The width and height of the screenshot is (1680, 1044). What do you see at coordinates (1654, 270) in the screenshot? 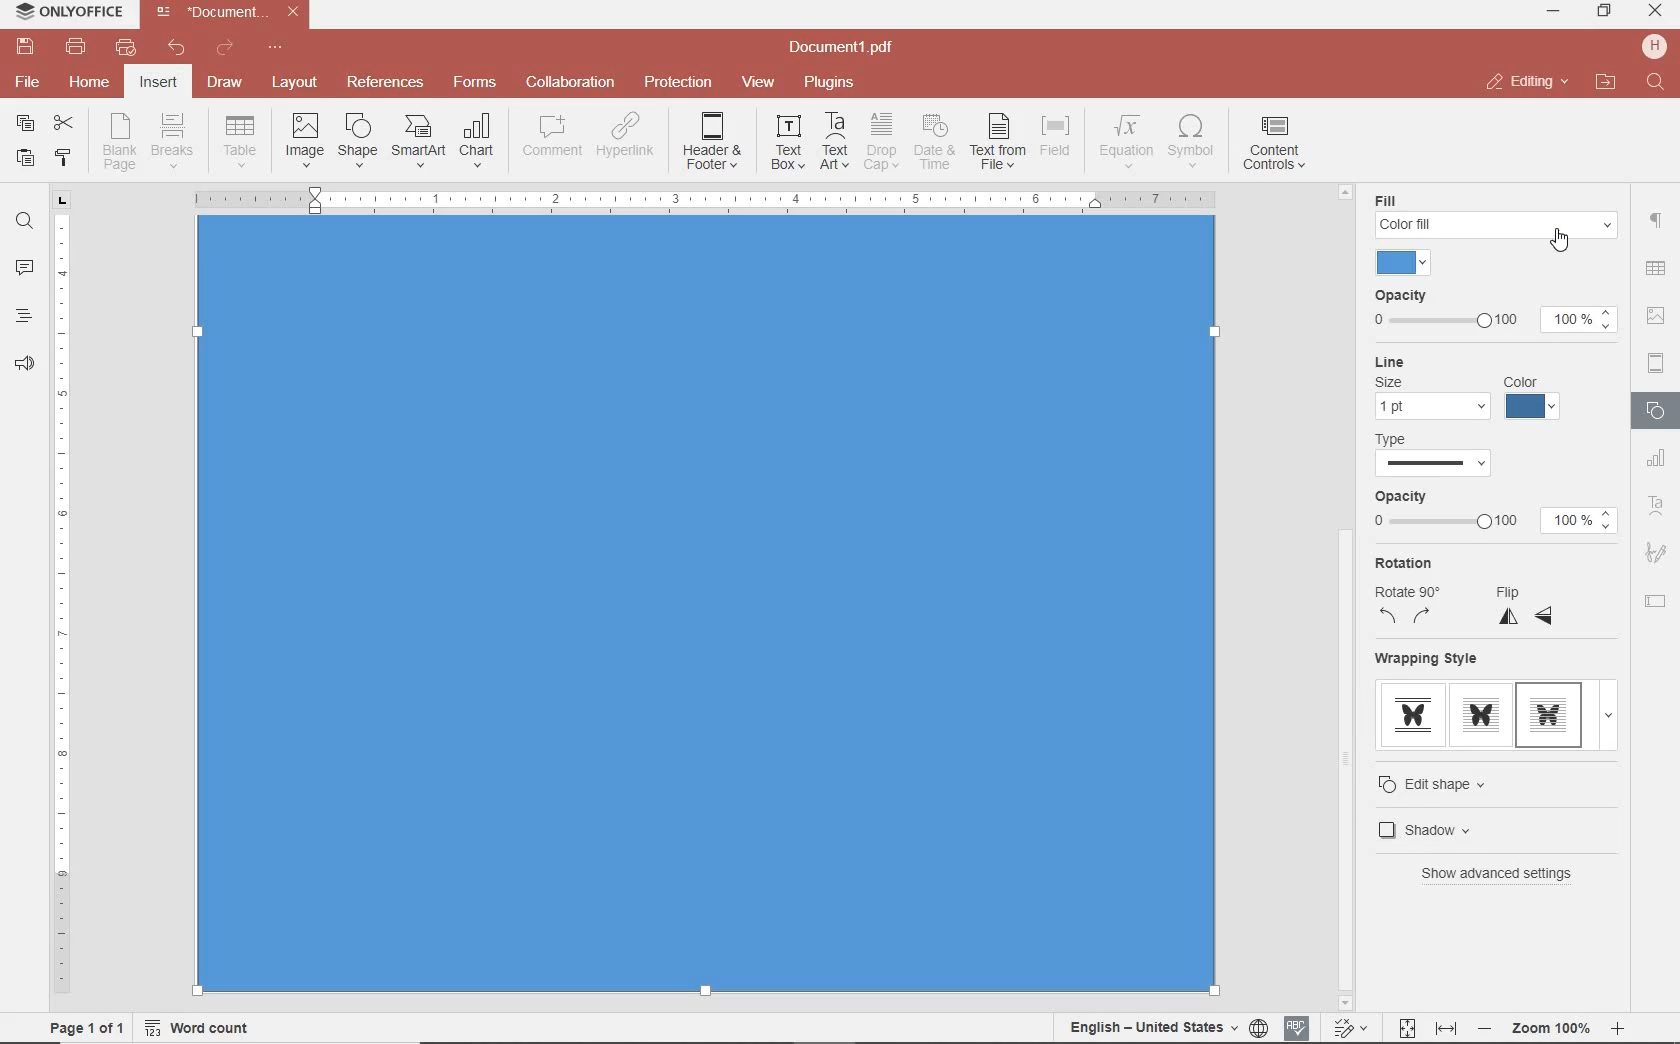
I see `` at bounding box center [1654, 270].